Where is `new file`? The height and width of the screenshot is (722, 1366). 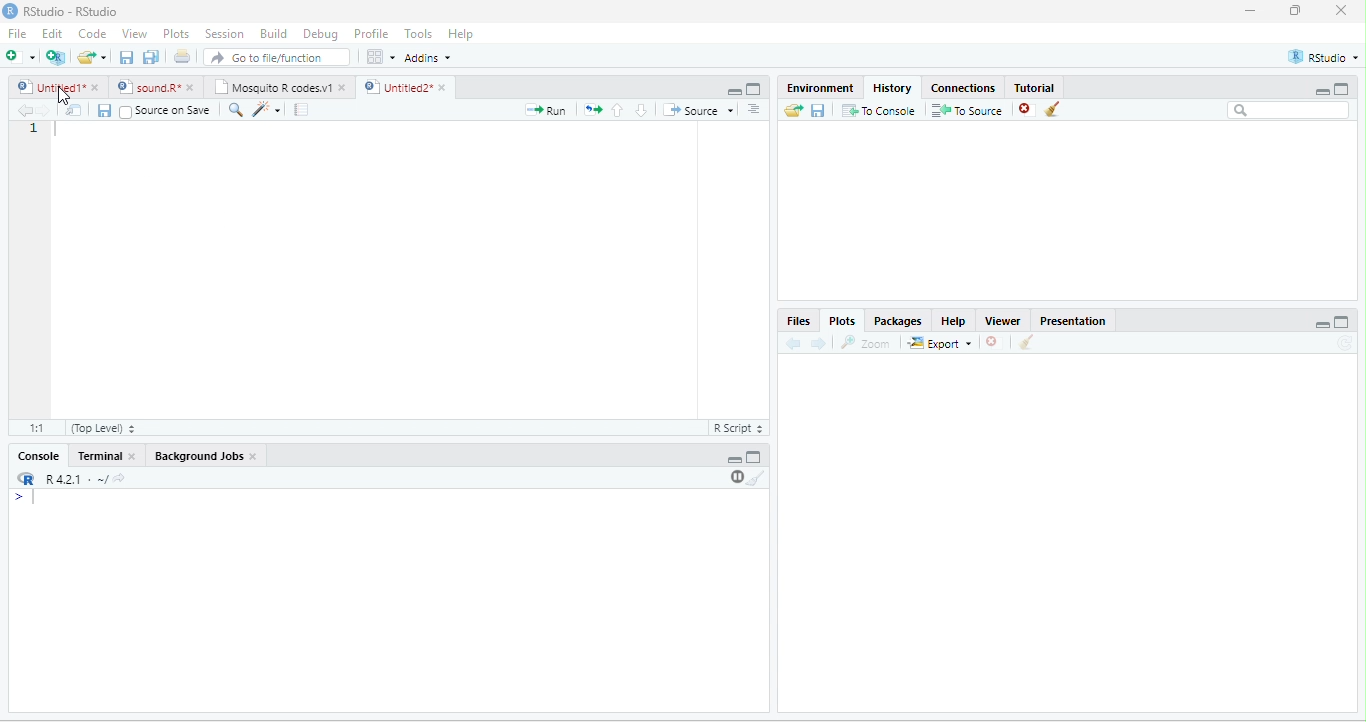 new file is located at coordinates (20, 56).